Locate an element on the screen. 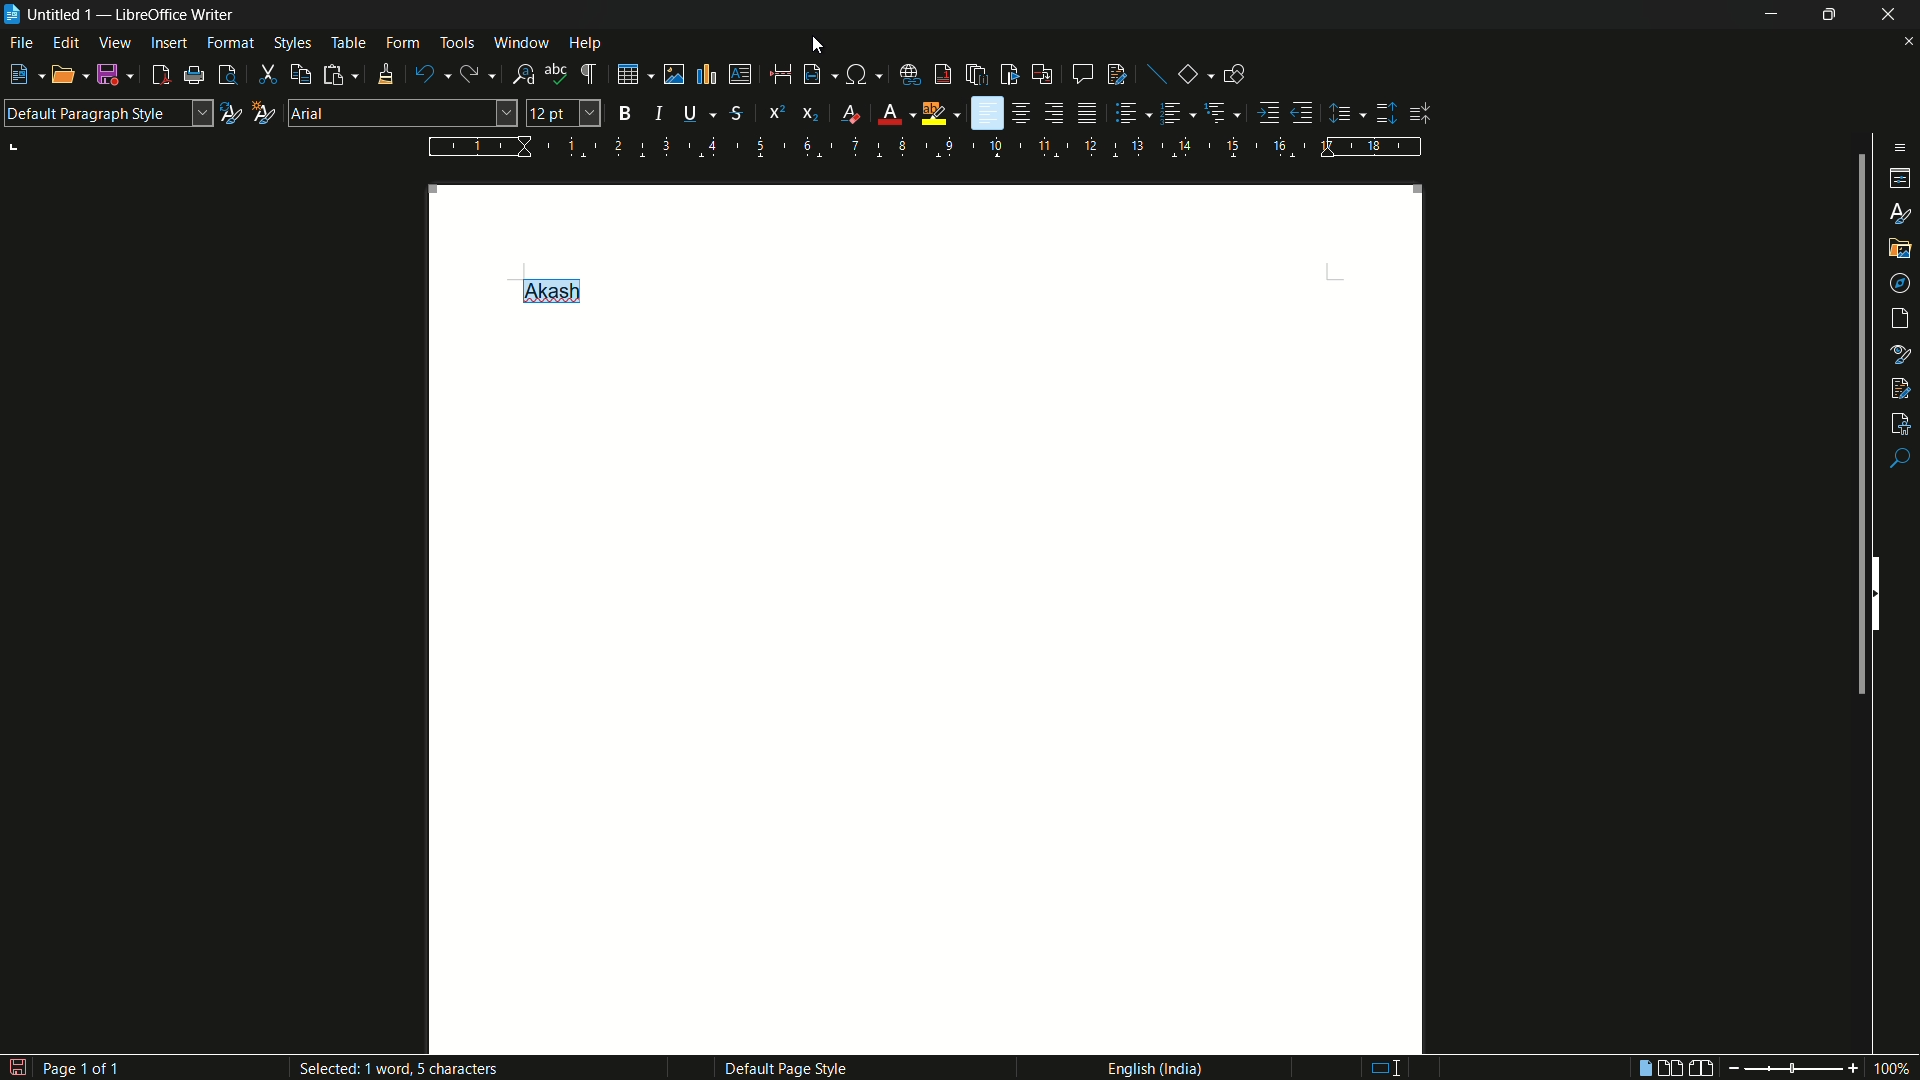 This screenshot has width=1920, height=1080. increase paragraph spacing is located at coordinates (1387, 113).